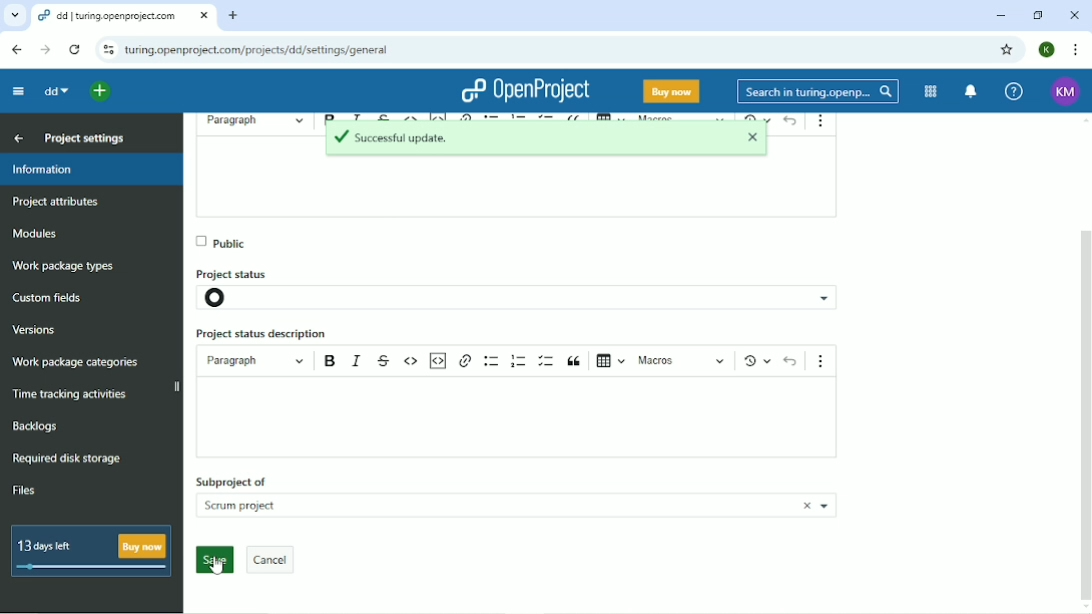 Image resolution: width=1092 pixels, height=614 pixels. Describe the element at coordinates (818, 92) in the screenshot. I see `Search in turing.openprojects.com` at that location.